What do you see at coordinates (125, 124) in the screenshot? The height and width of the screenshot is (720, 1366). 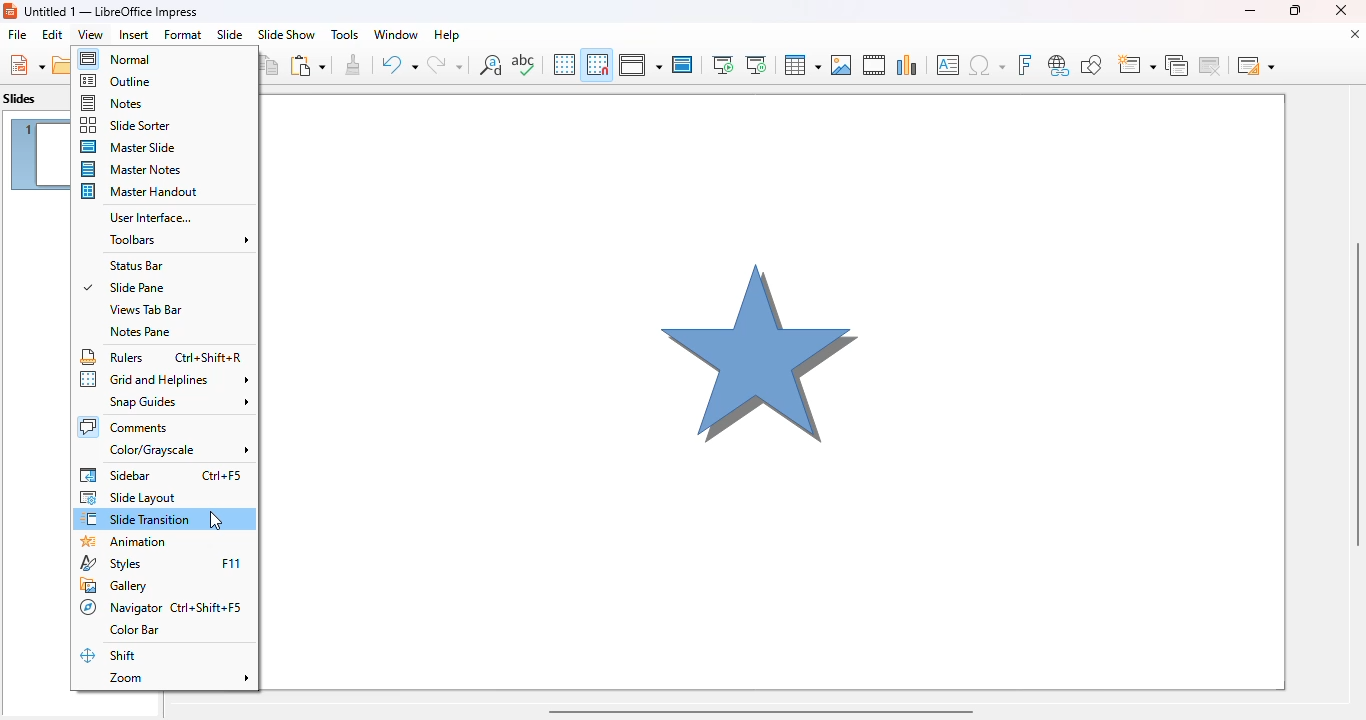 I see `slide sorter` at bounding box center [125, 124].